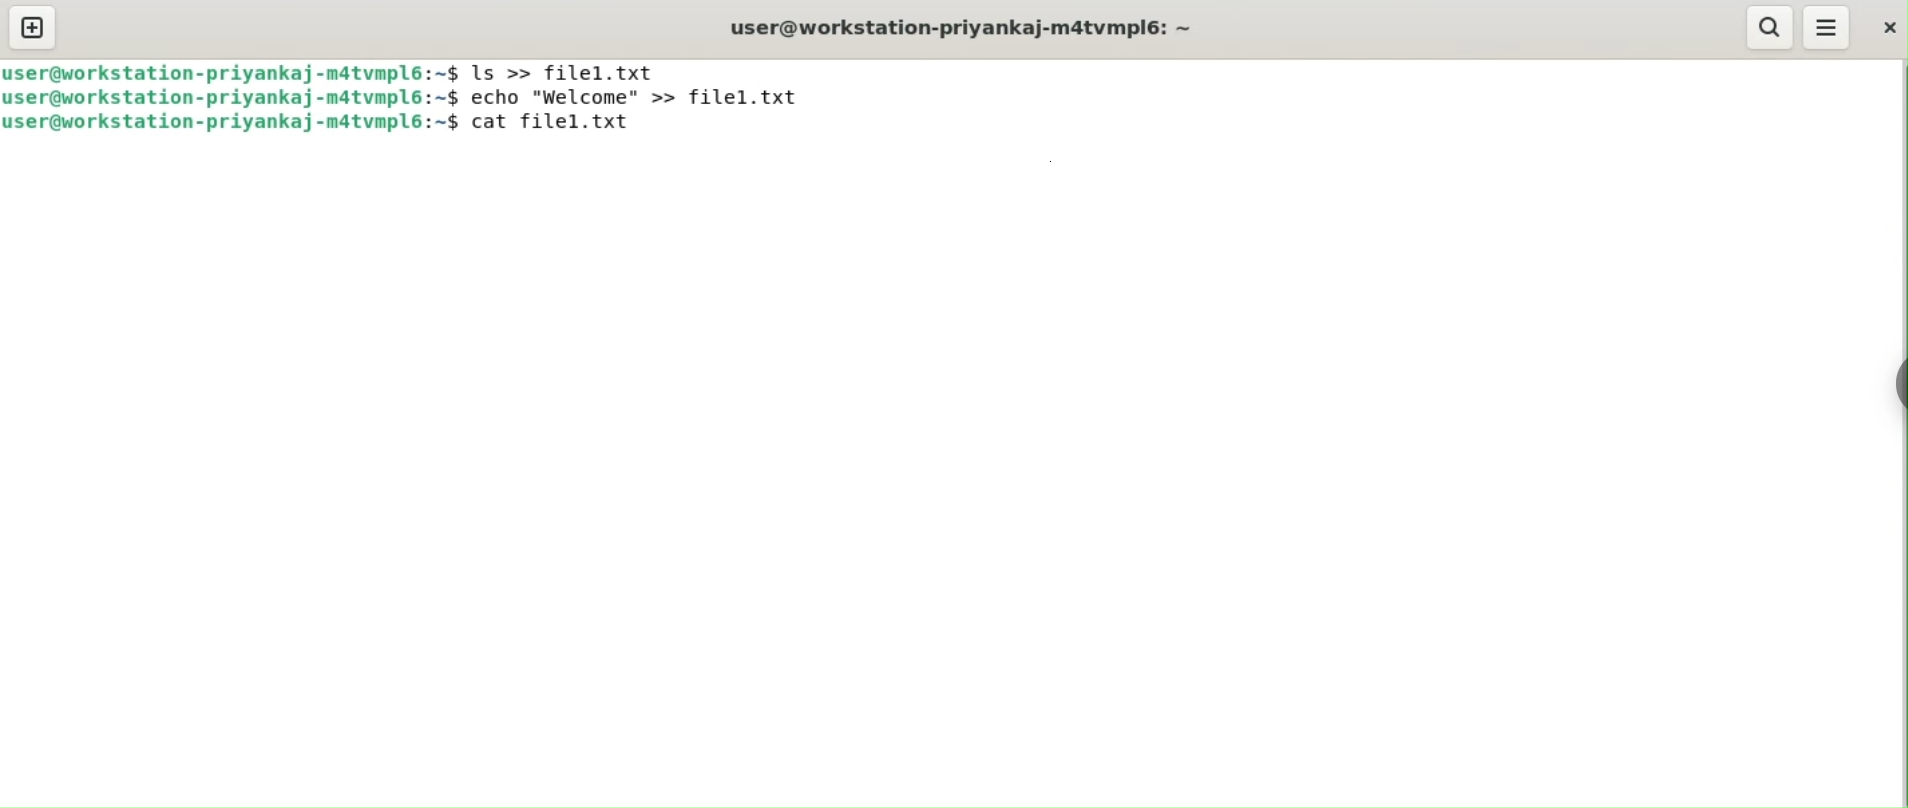 This screenshot has width=1908, height=808. I want to click on user@workstation-priyankaj-m4tvmpl6: ~, so click(963, 27).